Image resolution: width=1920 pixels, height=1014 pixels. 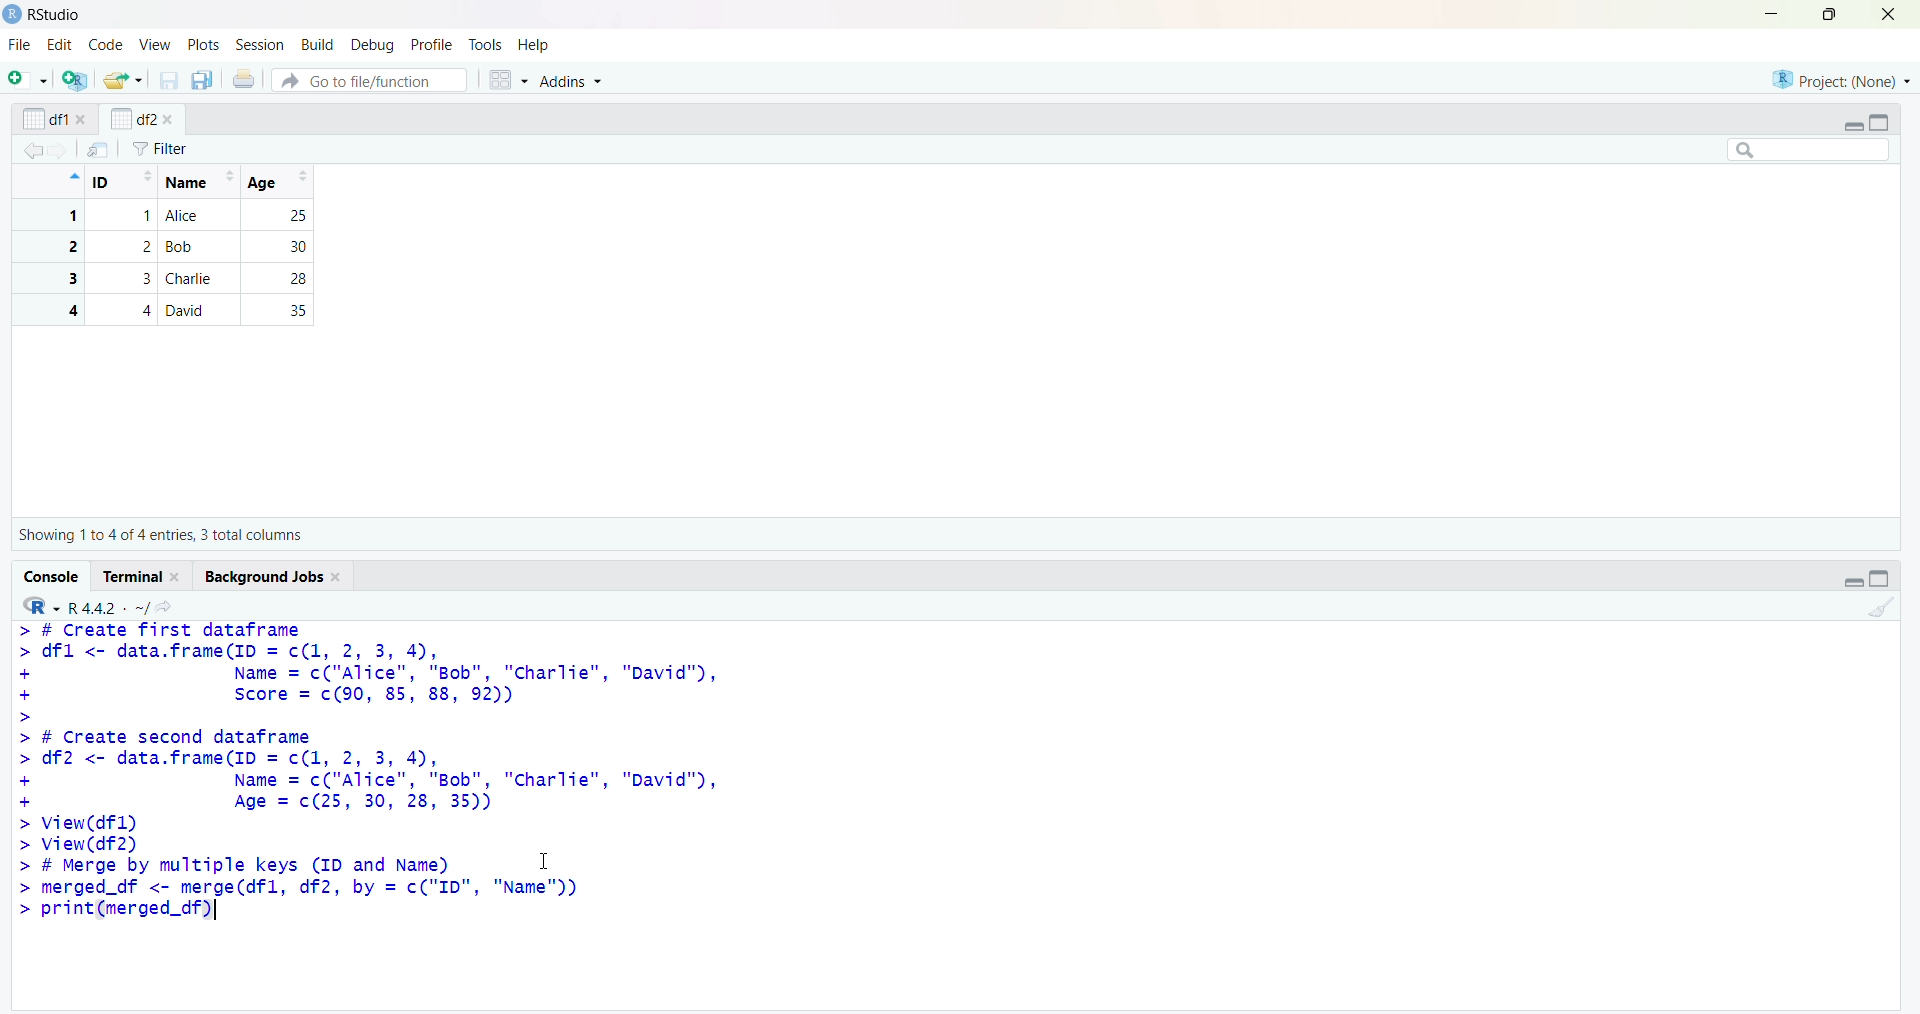 What do you see at coordinates (172, 278) in the screenshot?
I see `3 3 Charlie 28` at bounding box center [172, 278].